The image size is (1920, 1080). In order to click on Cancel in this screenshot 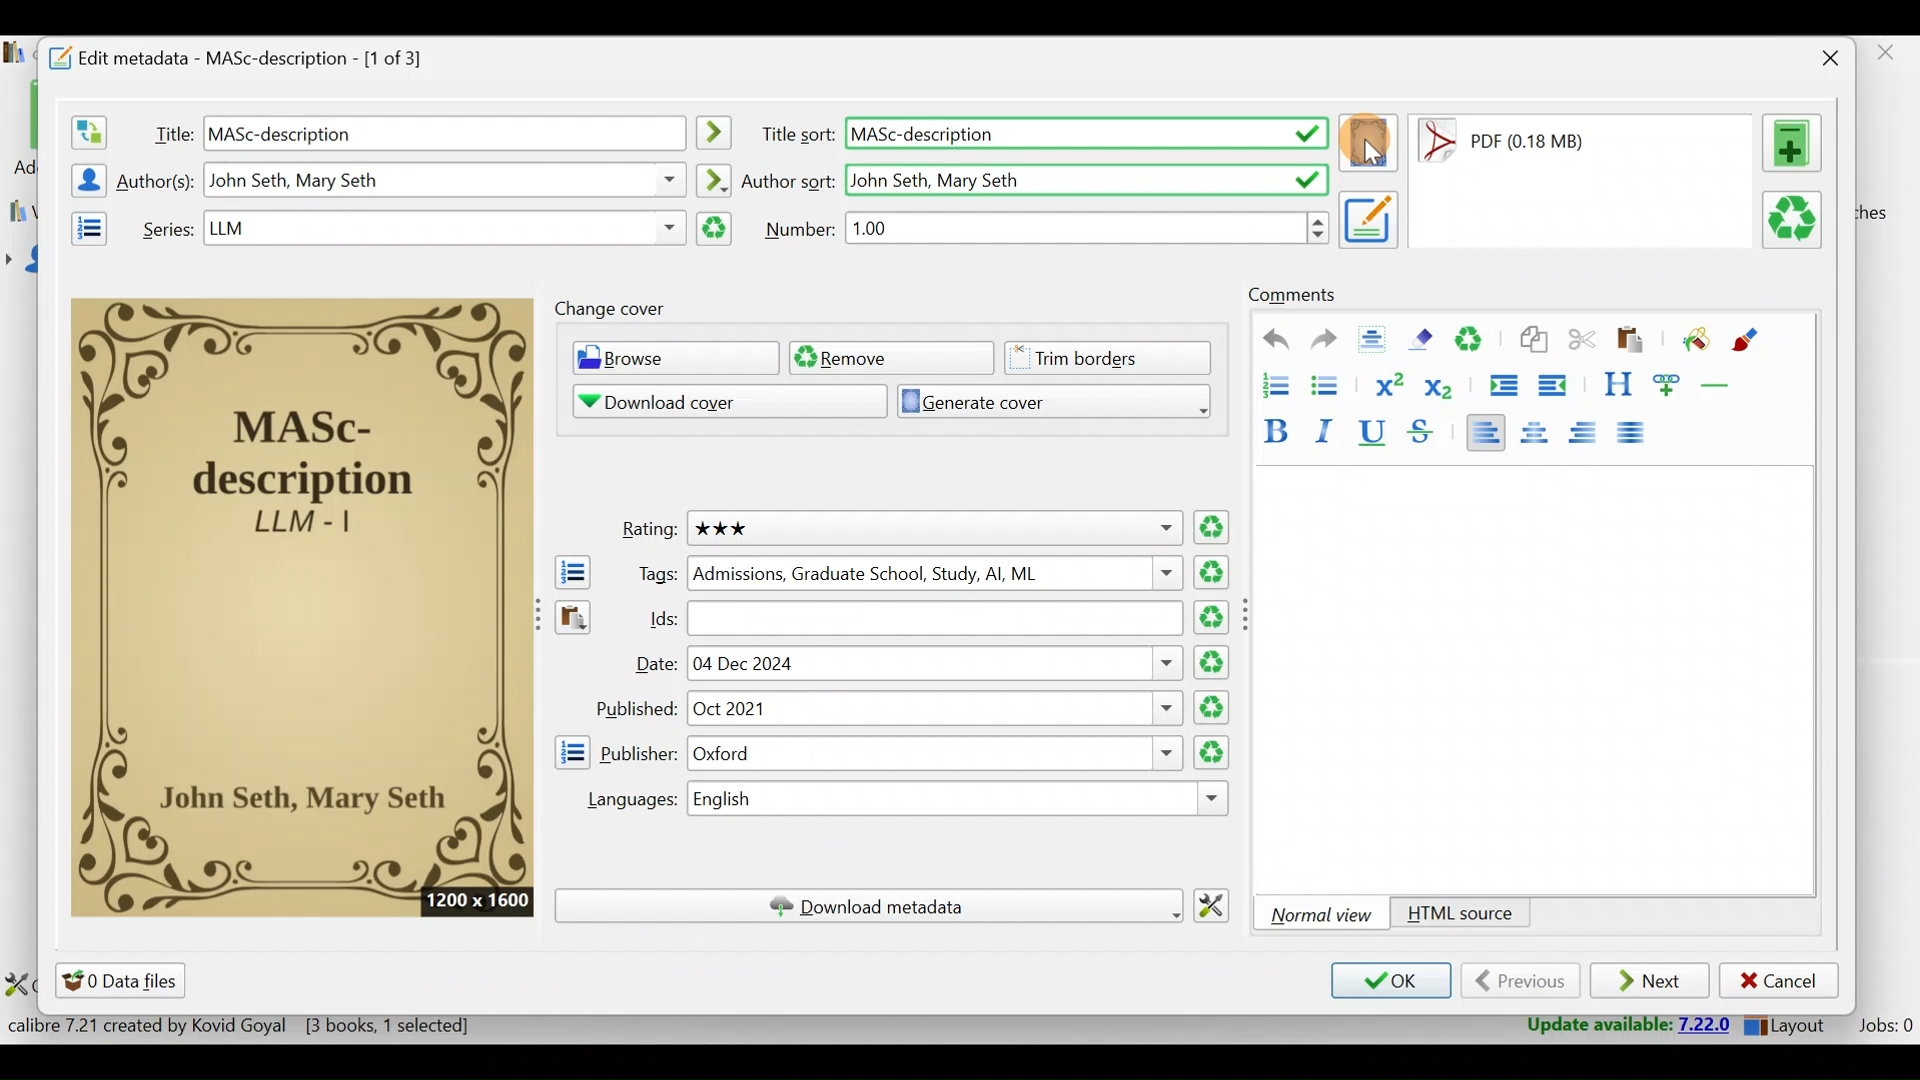, I will do `click(1779, 981)`.